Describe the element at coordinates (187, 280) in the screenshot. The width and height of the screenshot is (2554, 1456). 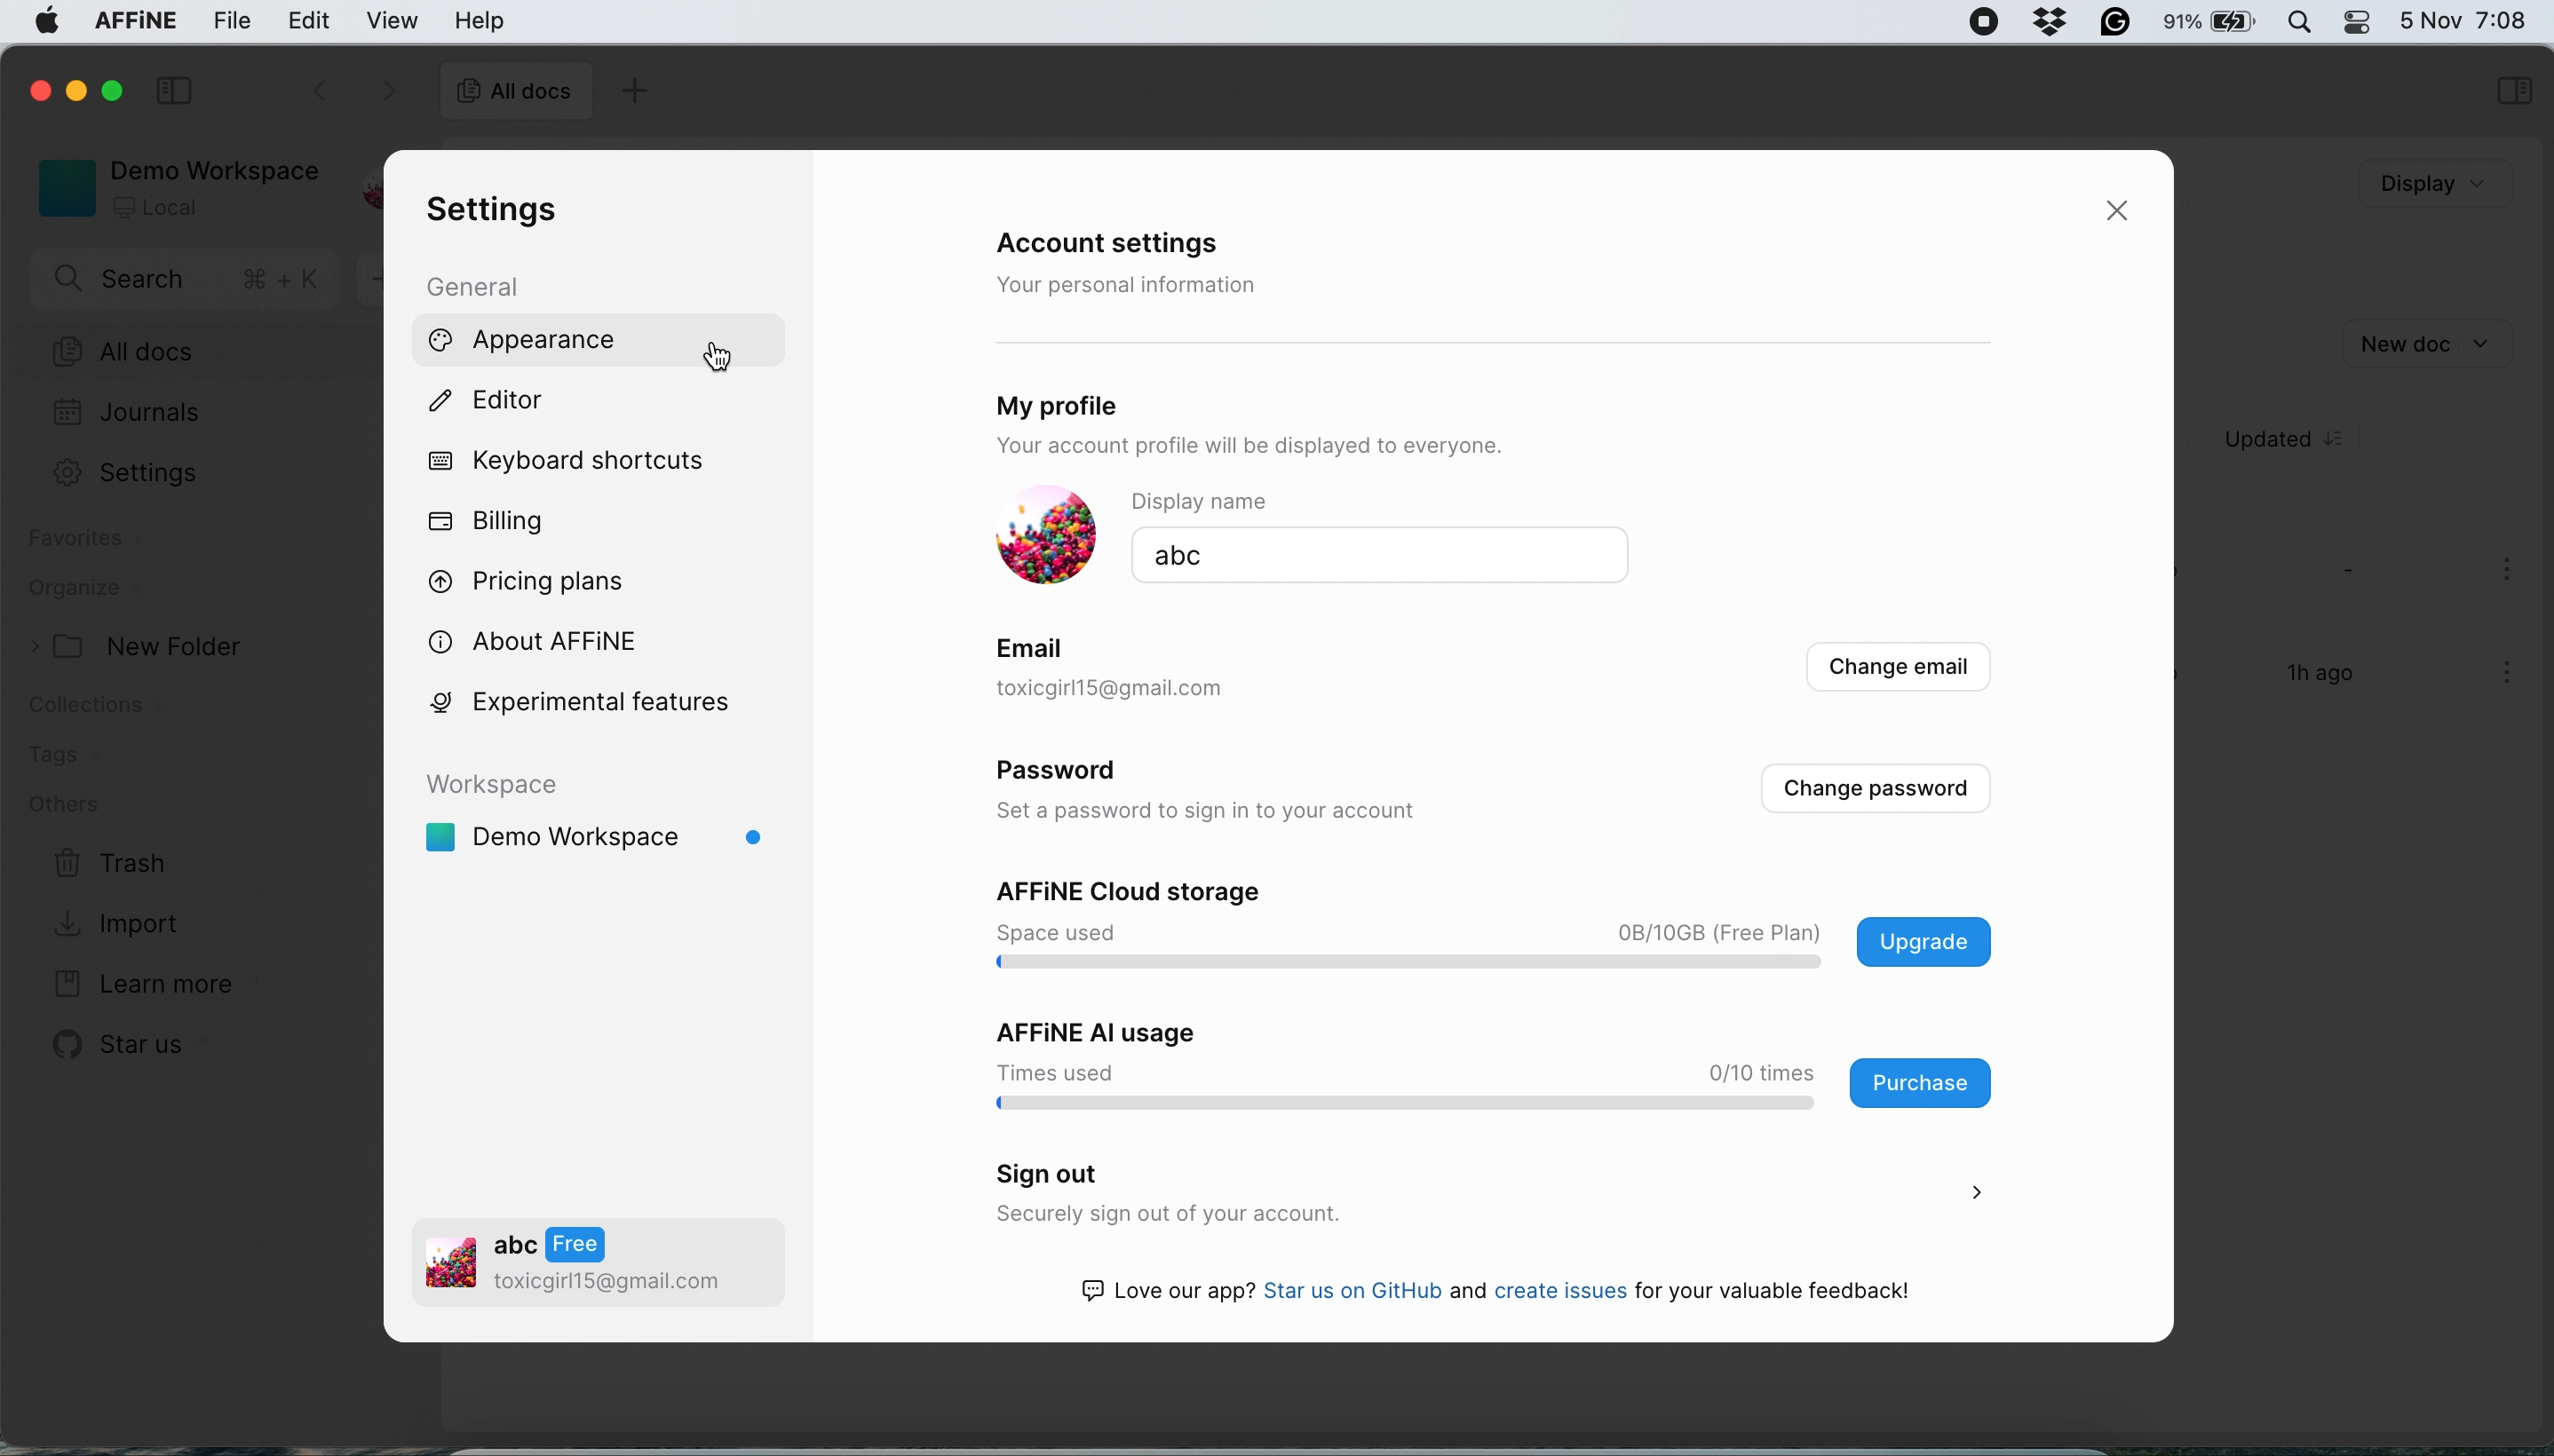
I see `search` at that location.